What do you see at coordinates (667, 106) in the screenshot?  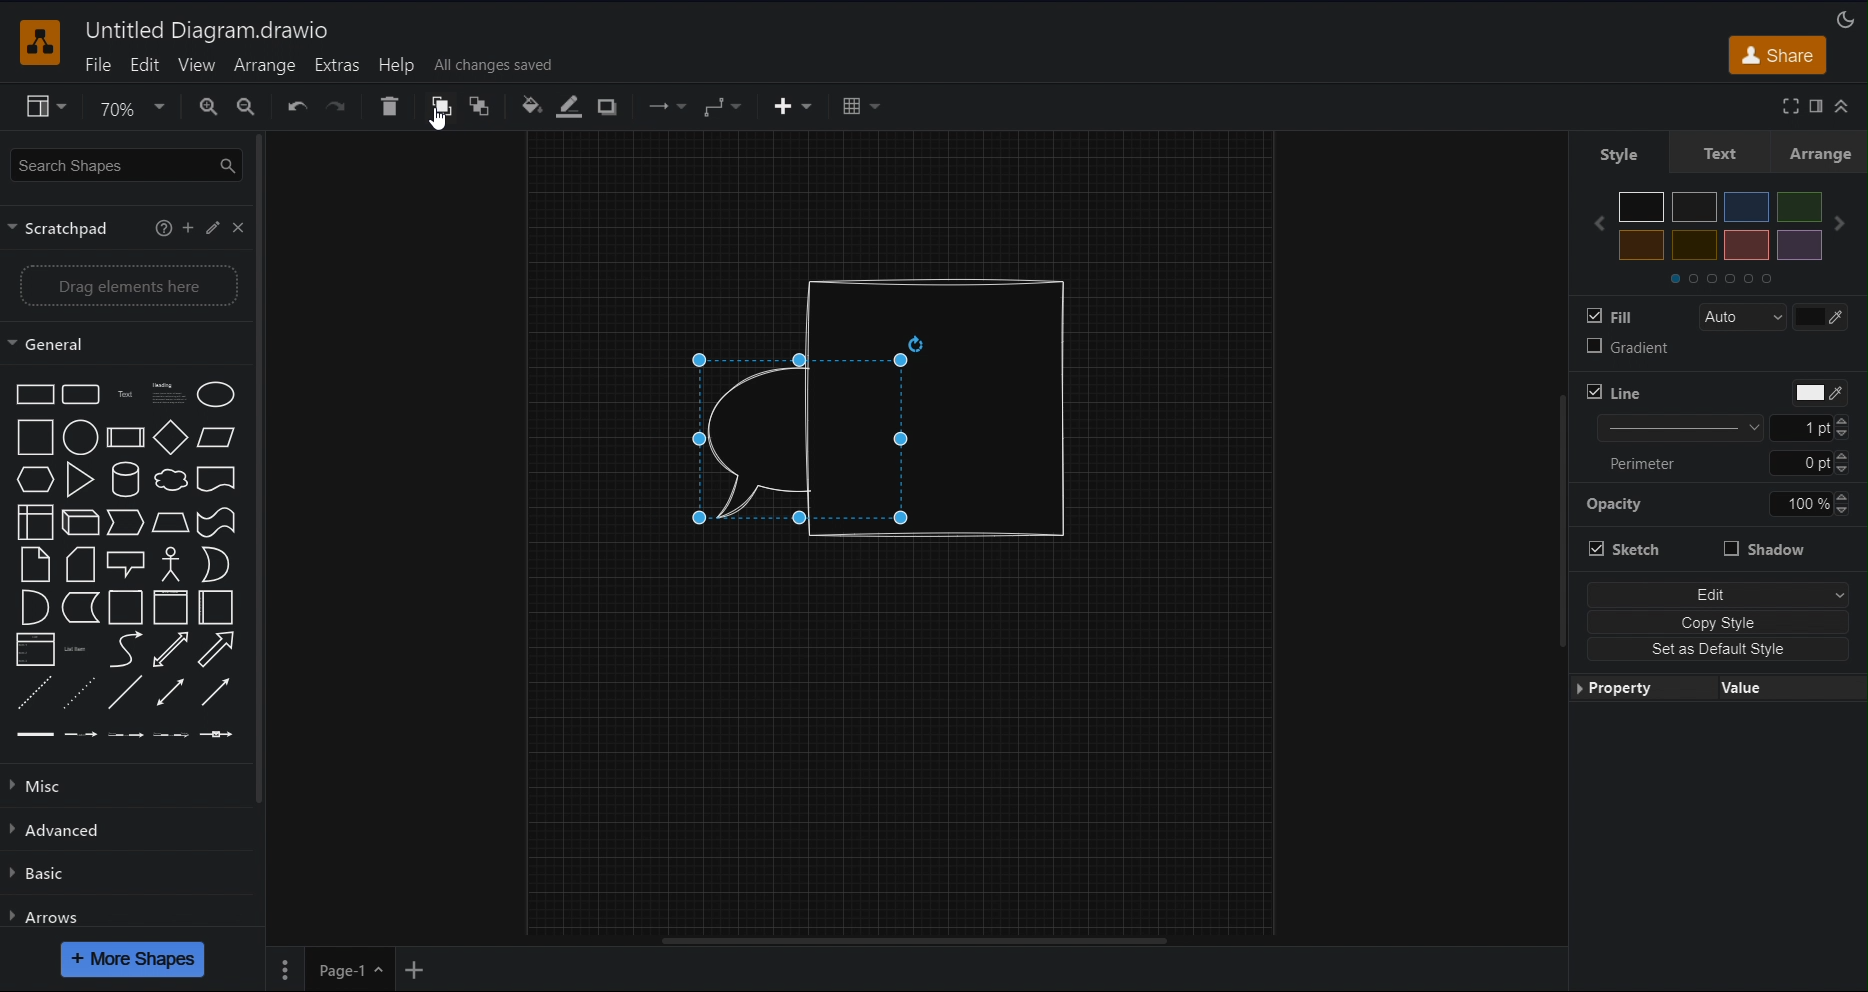 I see `Connection` at bounding box center [667, 106].